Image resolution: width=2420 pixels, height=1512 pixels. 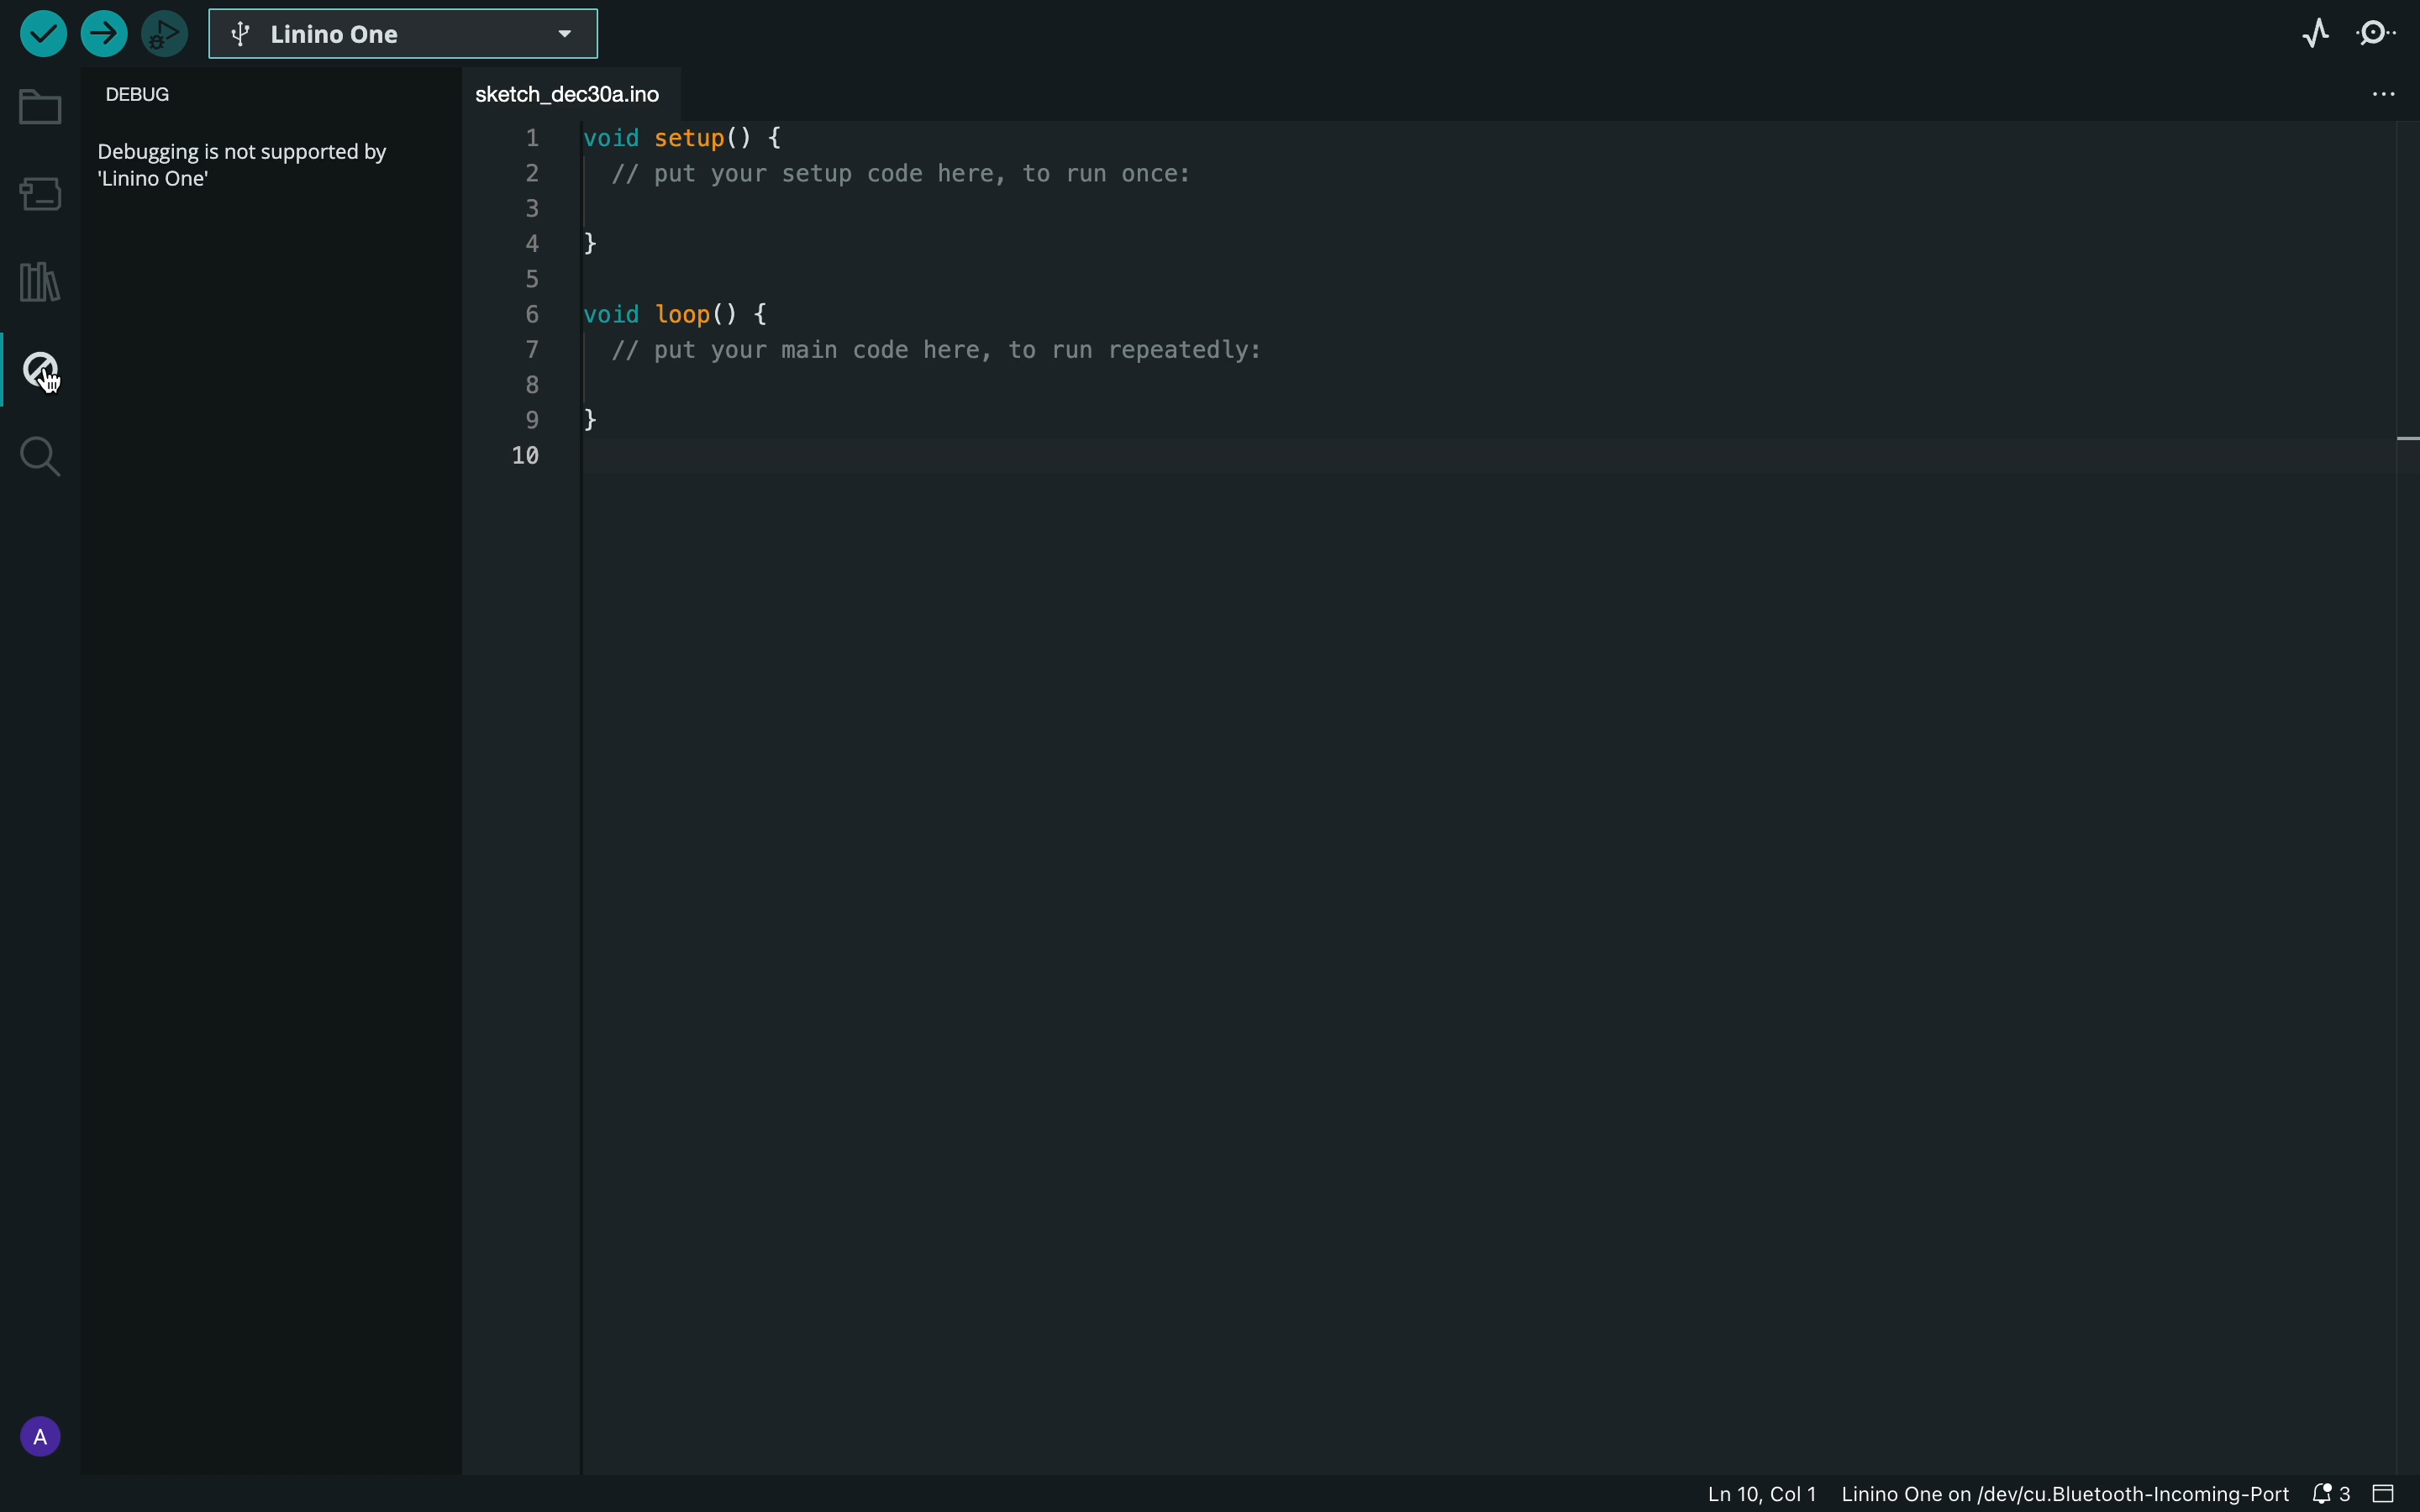 I want to click on close bar, so click(x=2390, y=1495).